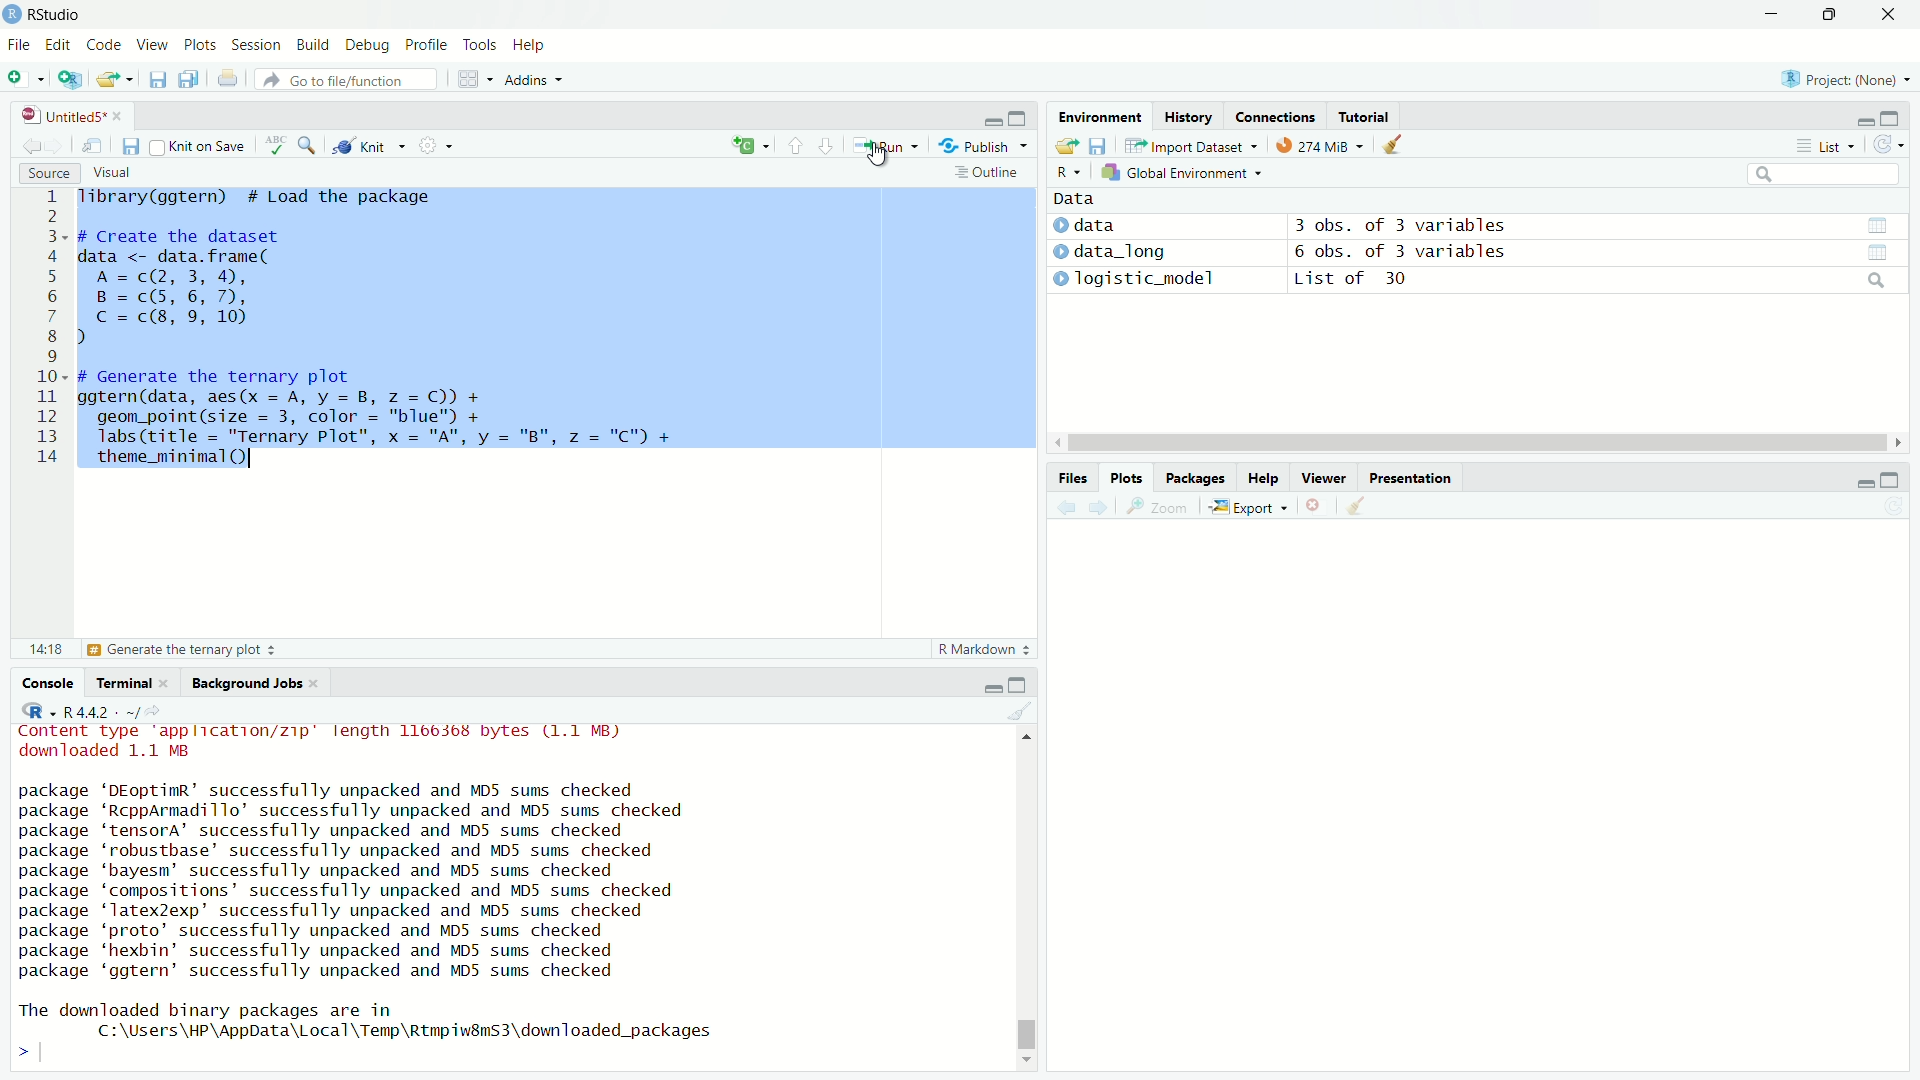 Image resolution: width=1920 pixels, height=1080 pixels. I want to click on copy, so click(186, 81).